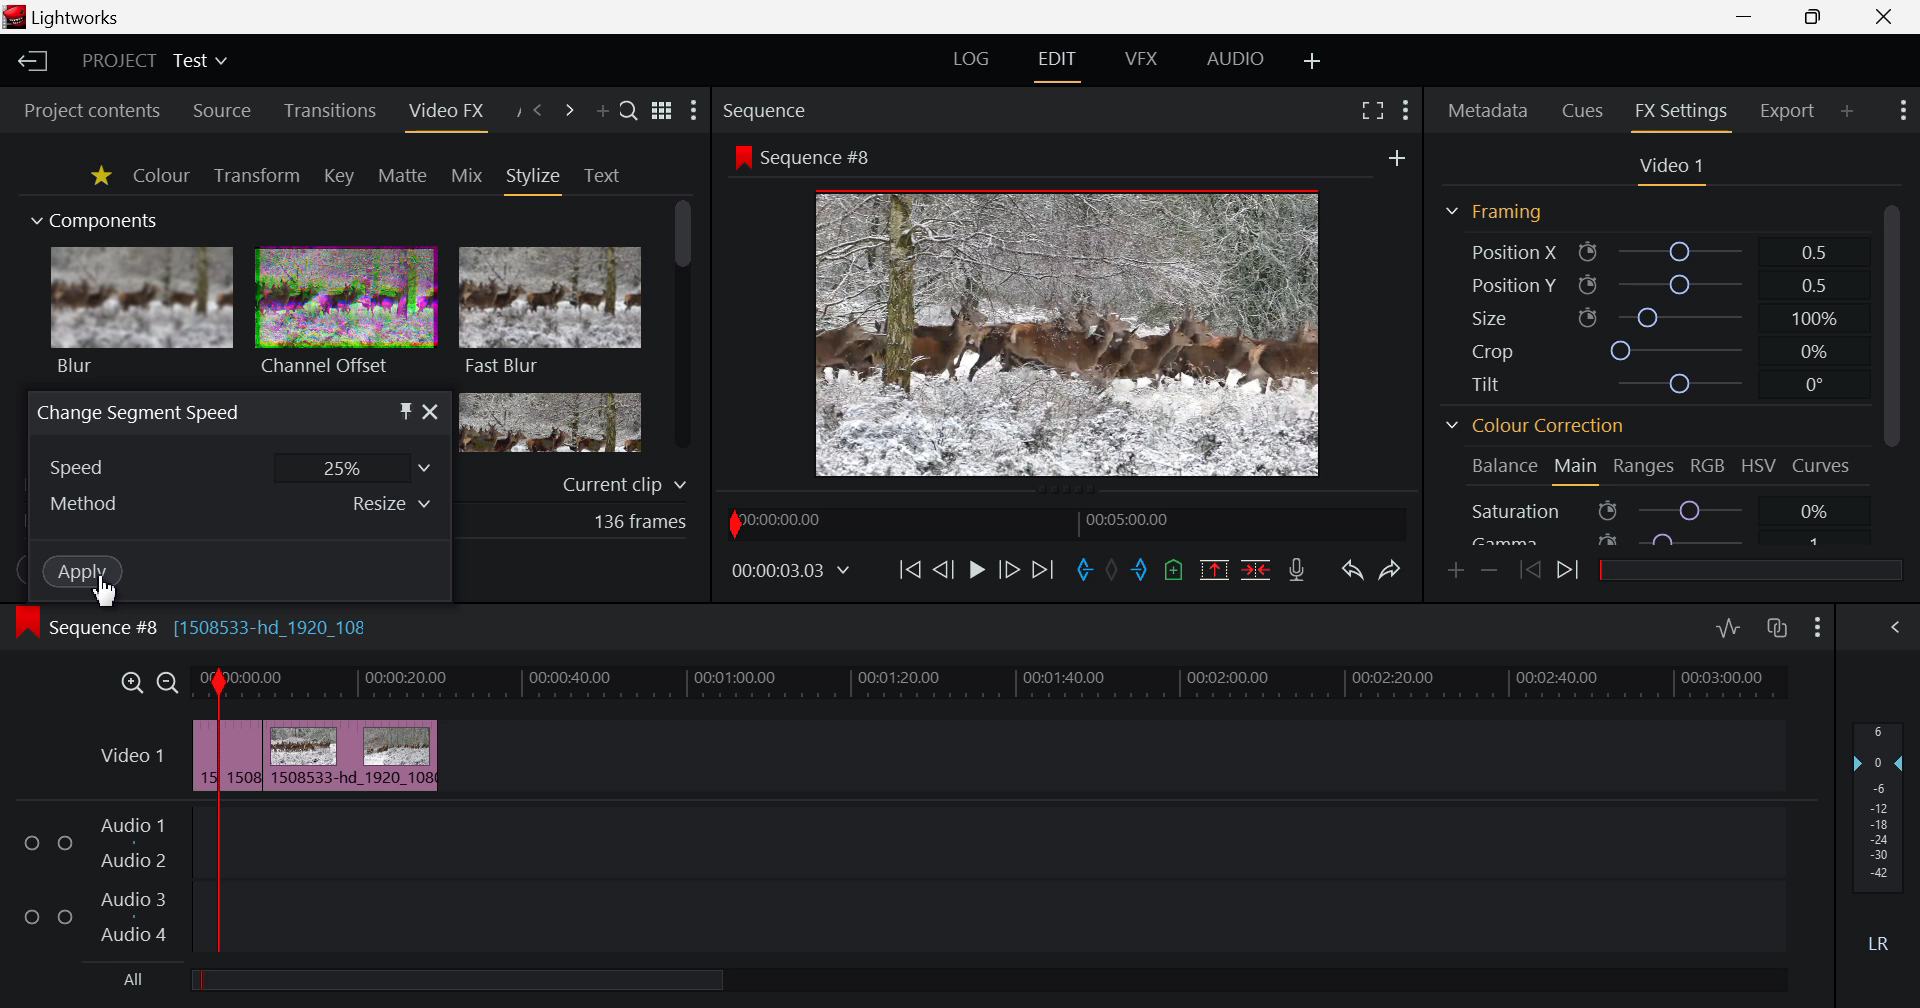 This screenshot has width=1920, height=1008. I want to click on Close, so click(430, 410).